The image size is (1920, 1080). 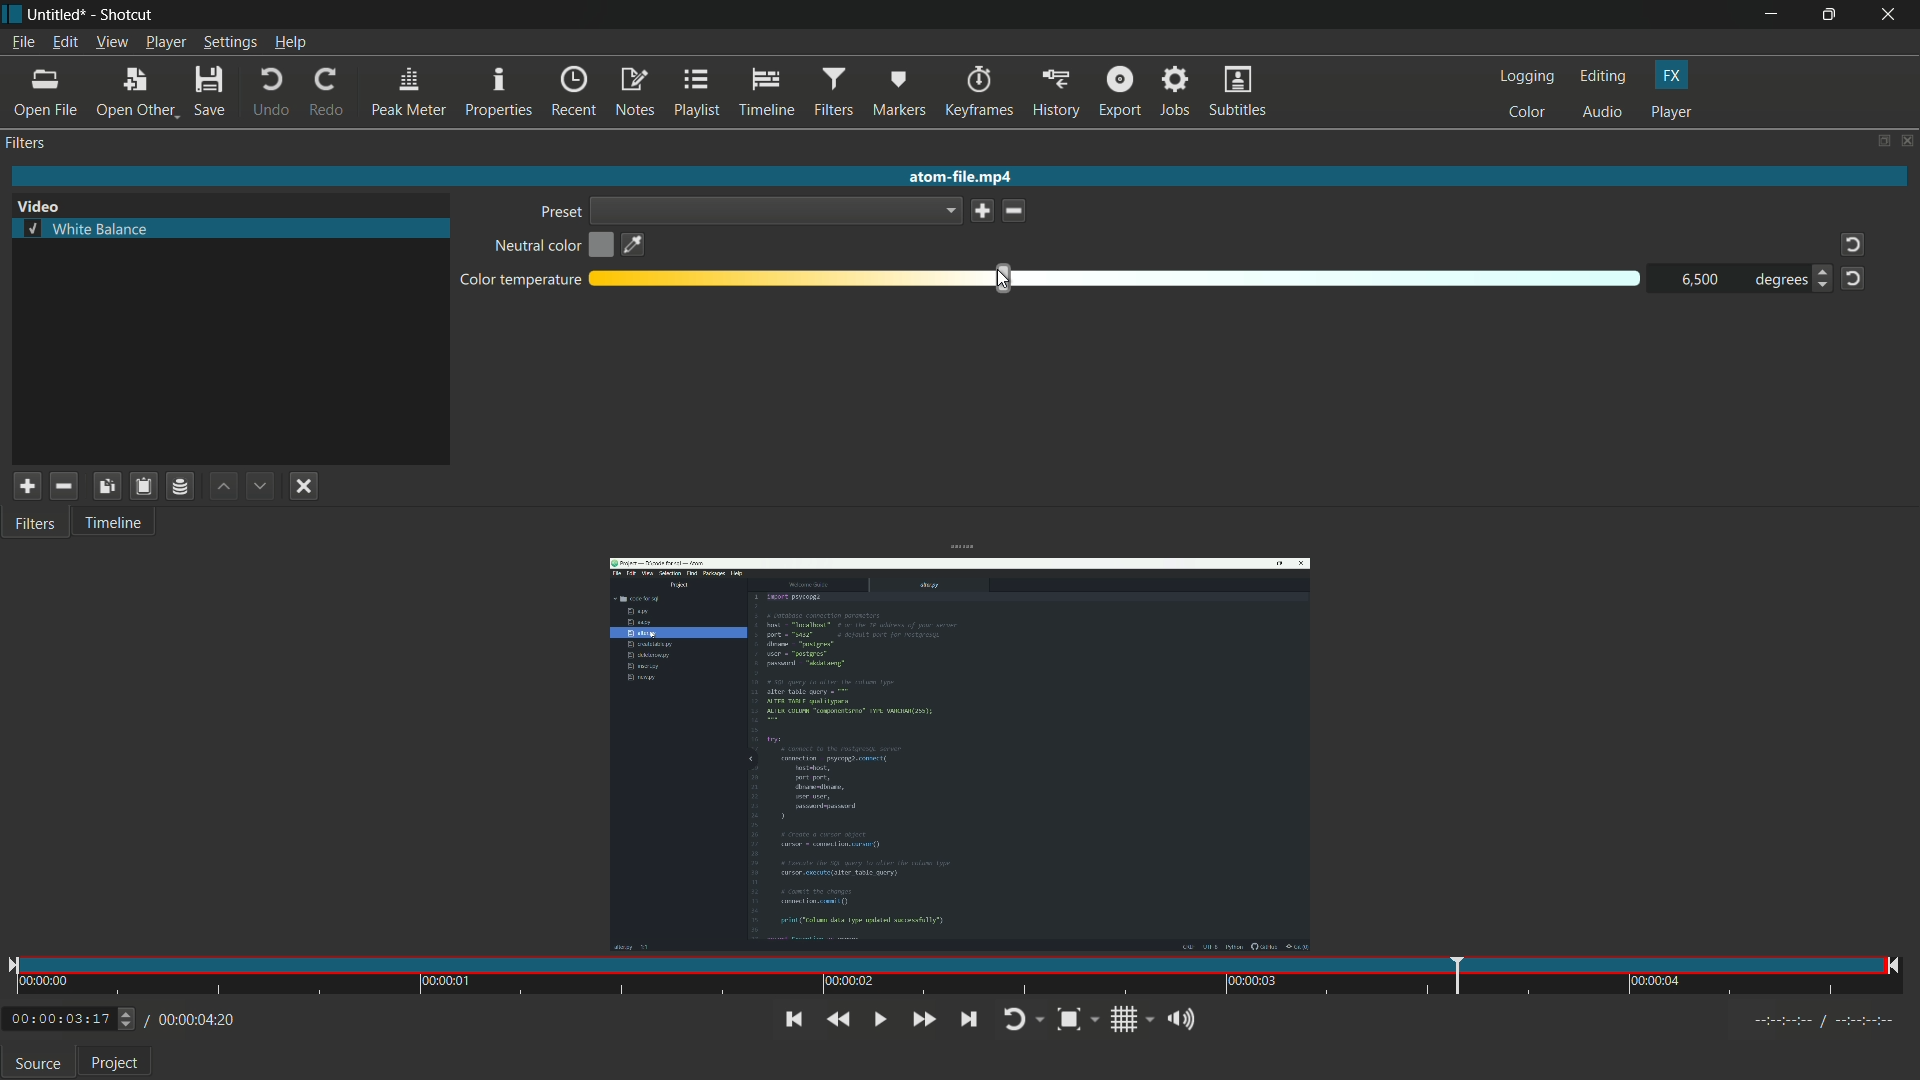 What do you see at coordinates (137, 90) in the screenshot?
I see `open other` at bounding box center [137, 90].